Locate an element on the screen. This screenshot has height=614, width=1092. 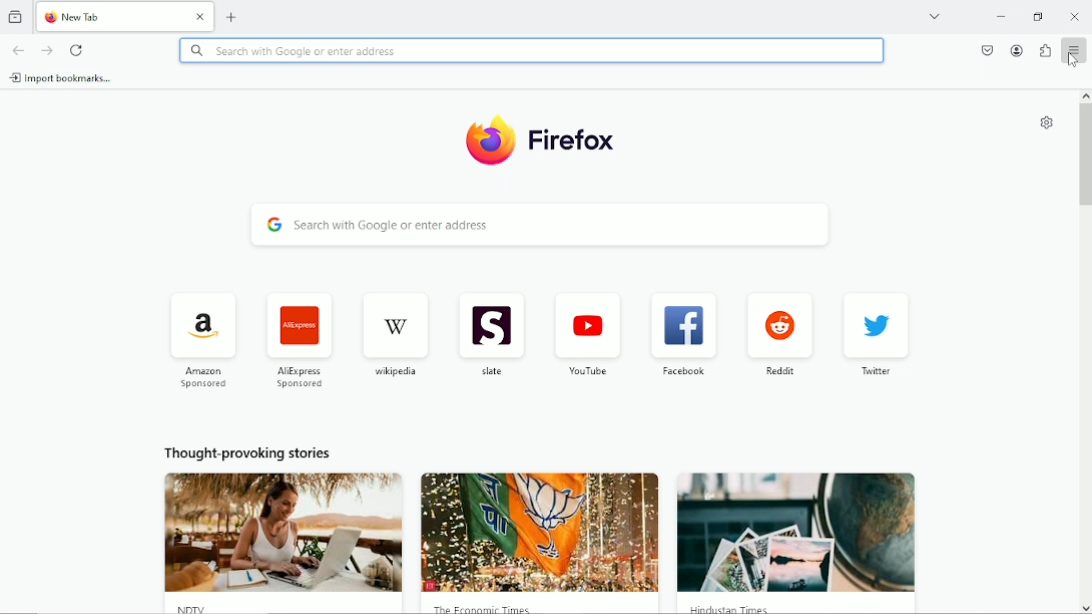
youtube is located at coordinates (587, 373).